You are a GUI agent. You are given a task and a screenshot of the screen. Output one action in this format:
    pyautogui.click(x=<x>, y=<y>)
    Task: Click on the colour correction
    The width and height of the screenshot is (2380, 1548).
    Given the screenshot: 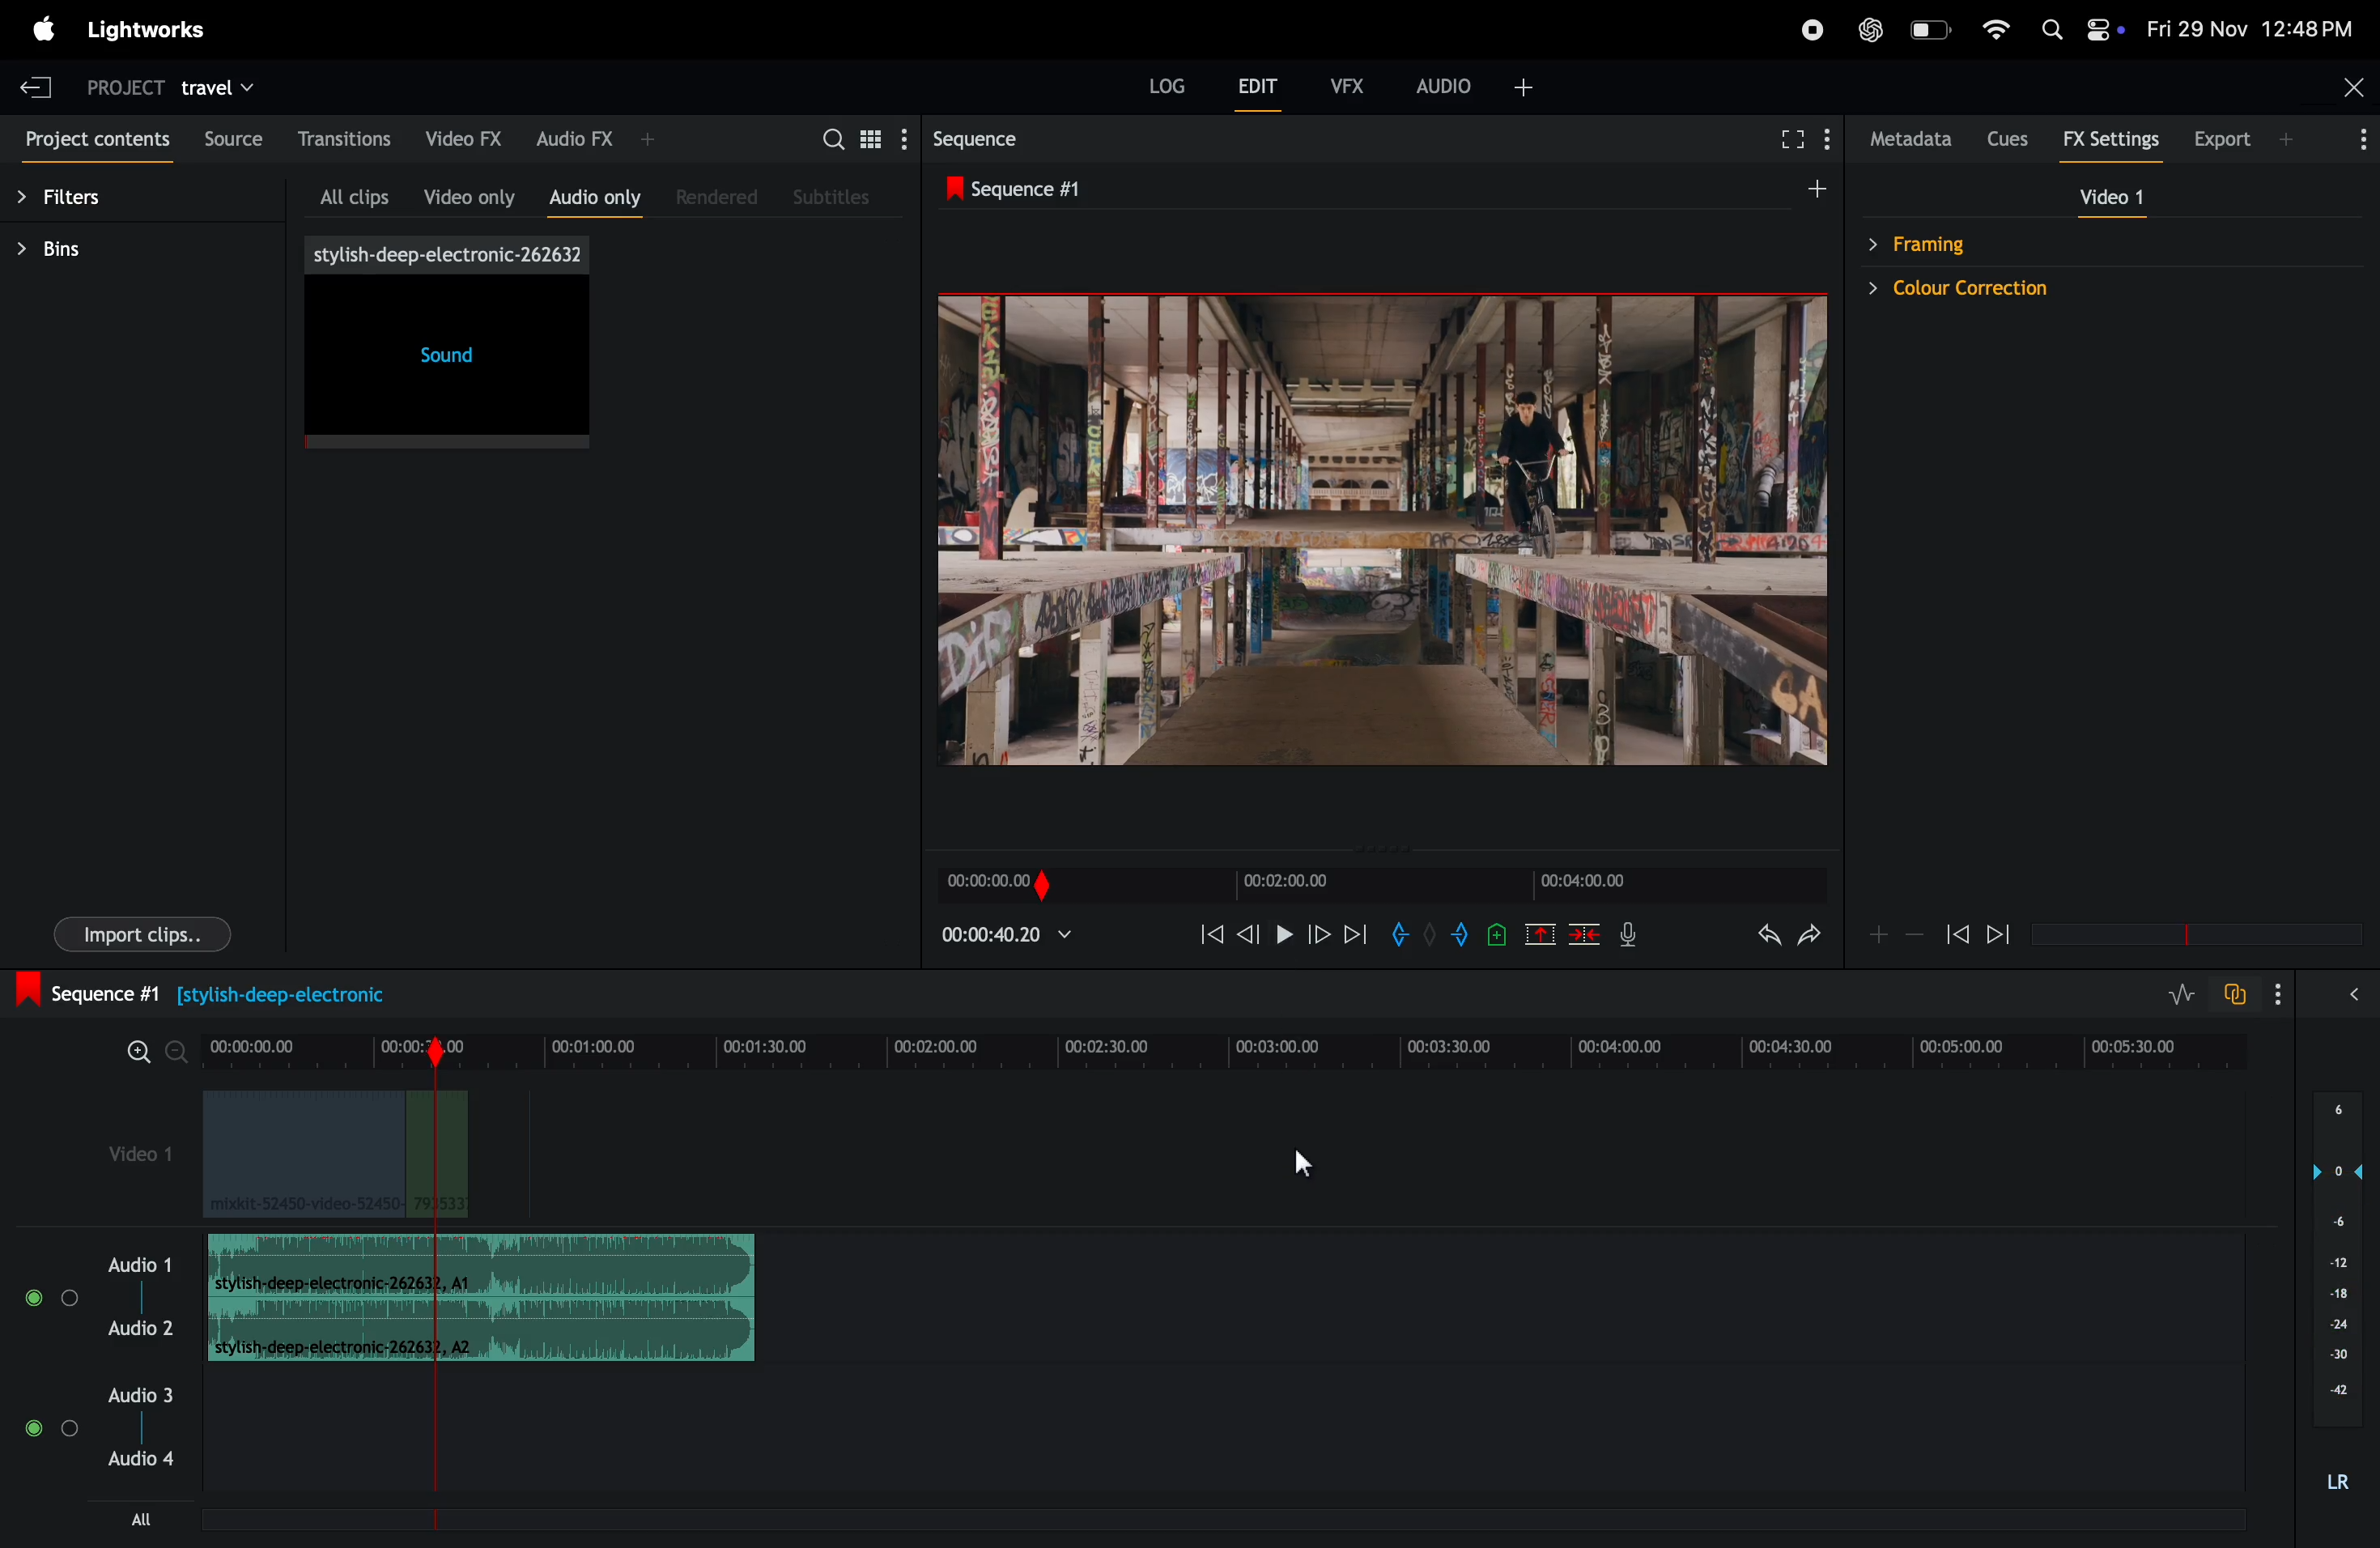 What is the action you would take?
    pyautogui.click(x=2004, y=287)
    